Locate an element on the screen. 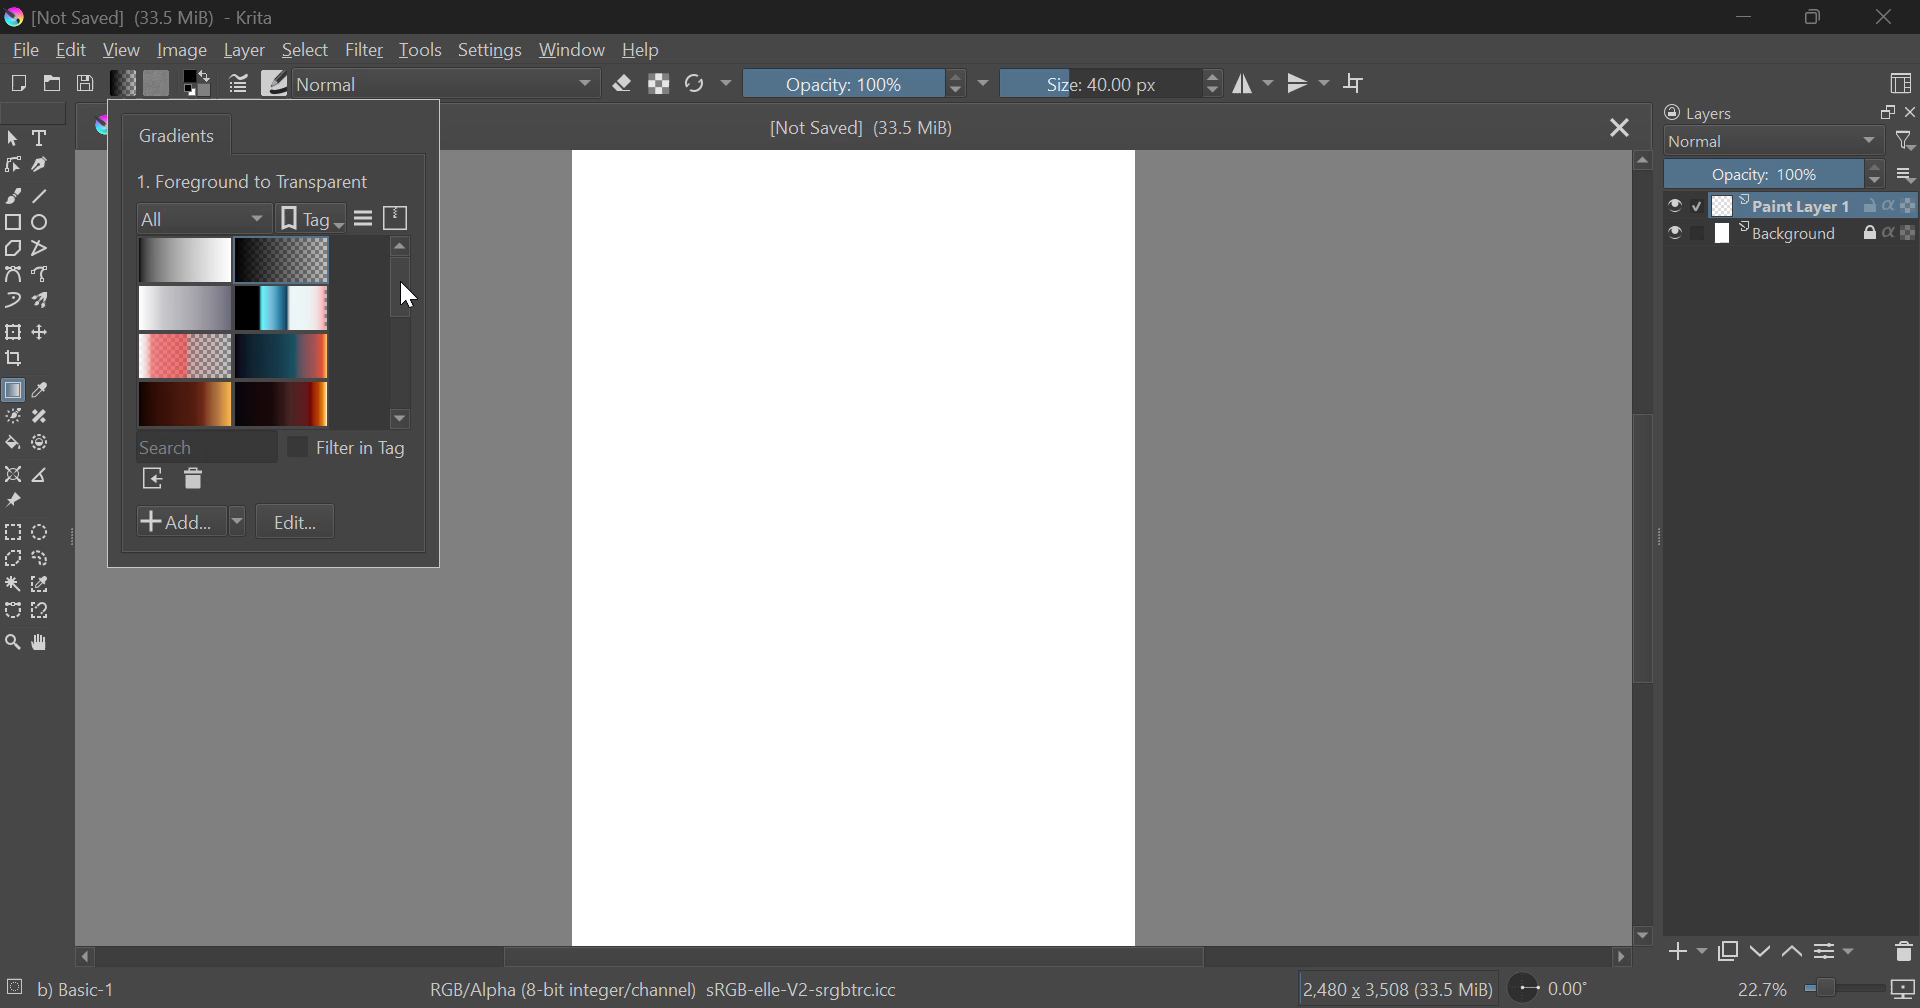 This screenshot has height=1008, width=1920. Bezier Curve Selection is located at coordinates (12, 608).